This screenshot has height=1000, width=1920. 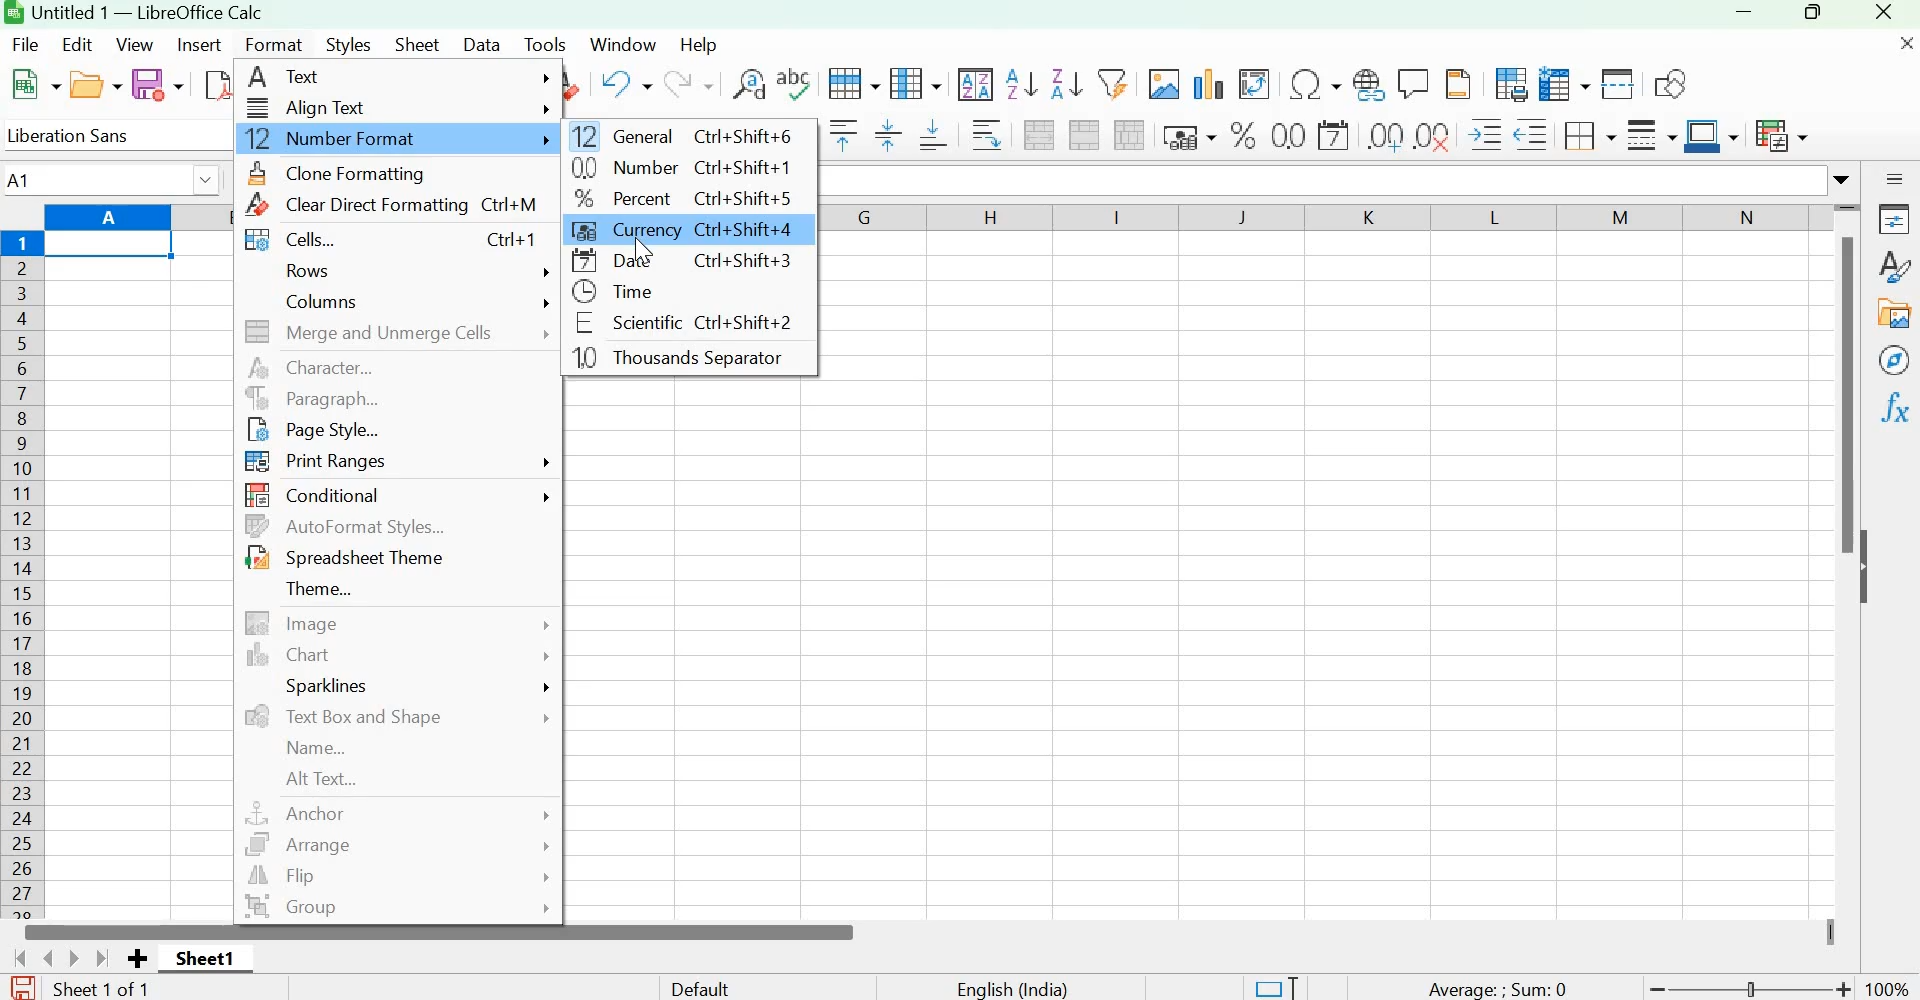 I want to click on Navigator, so click(x=1895, y=360).